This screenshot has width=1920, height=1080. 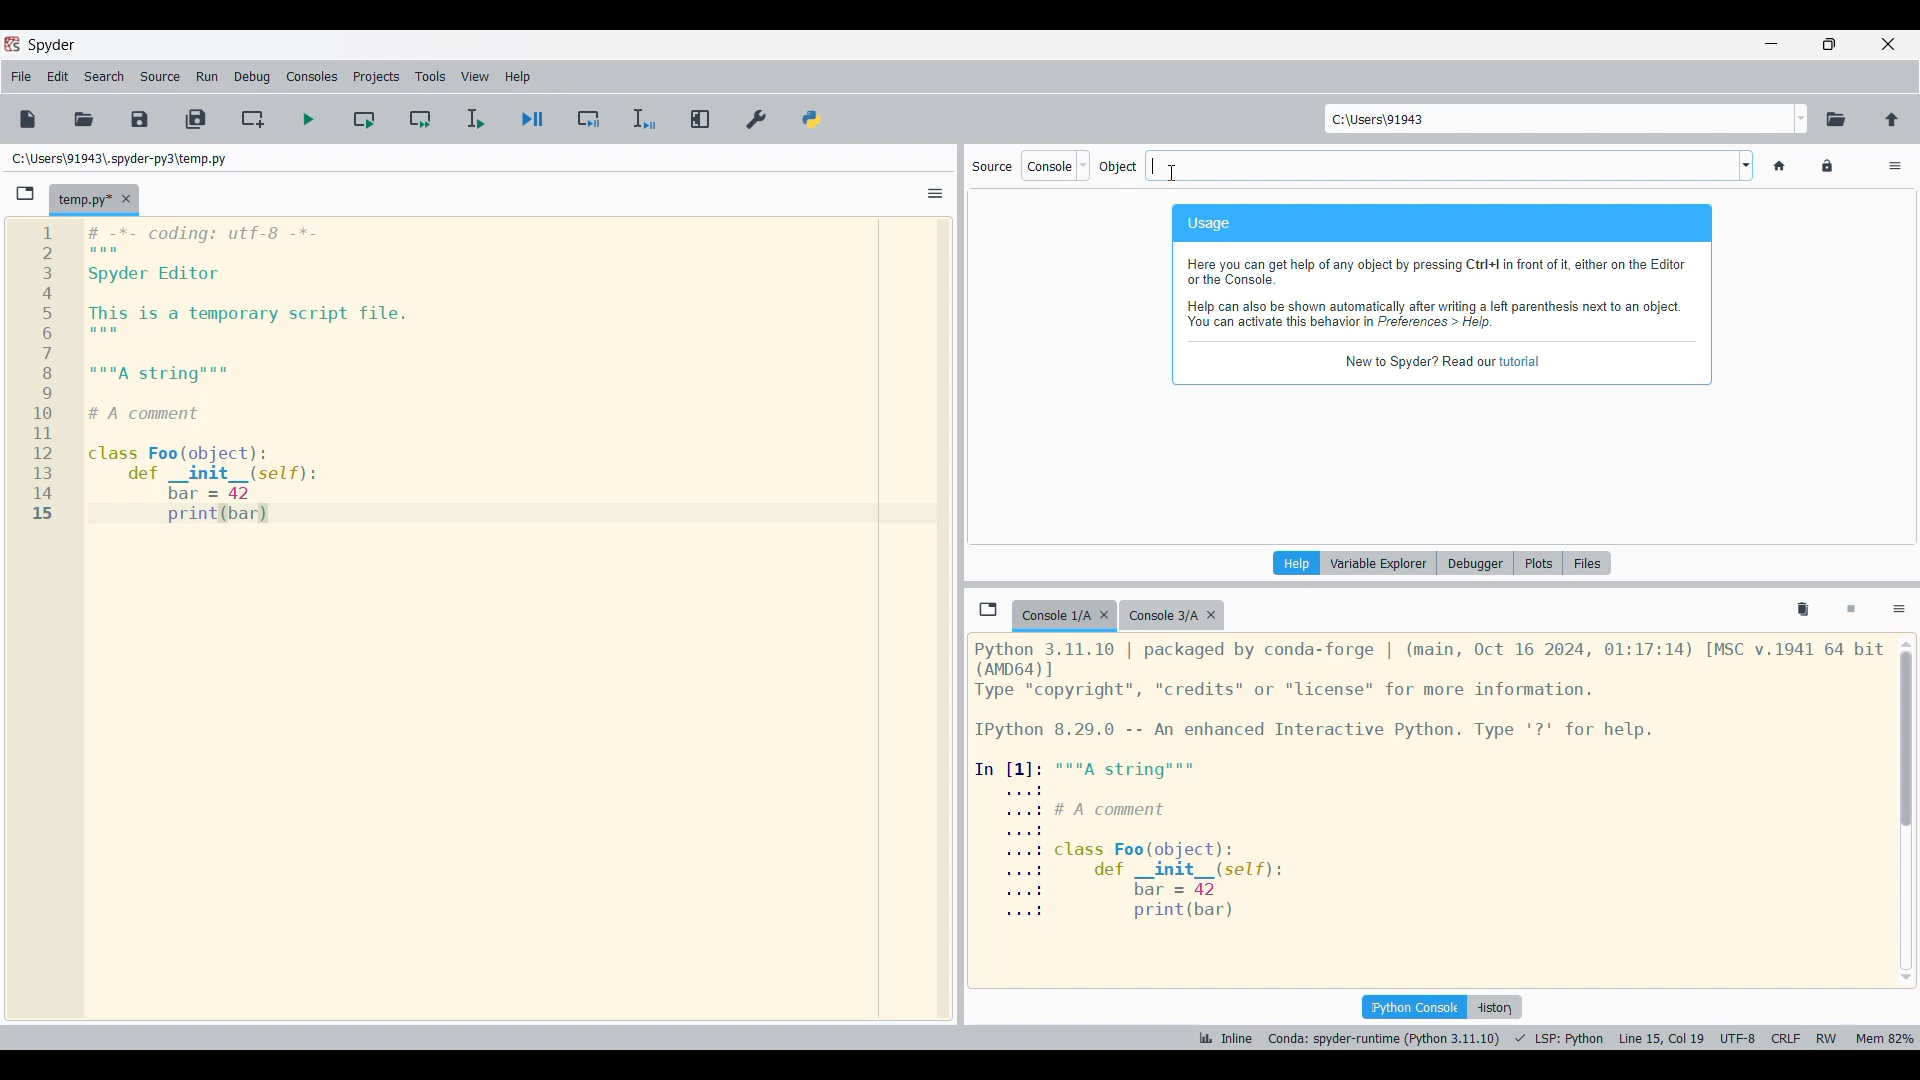 I want to click on Debugger, so click(x=1474, y=563).